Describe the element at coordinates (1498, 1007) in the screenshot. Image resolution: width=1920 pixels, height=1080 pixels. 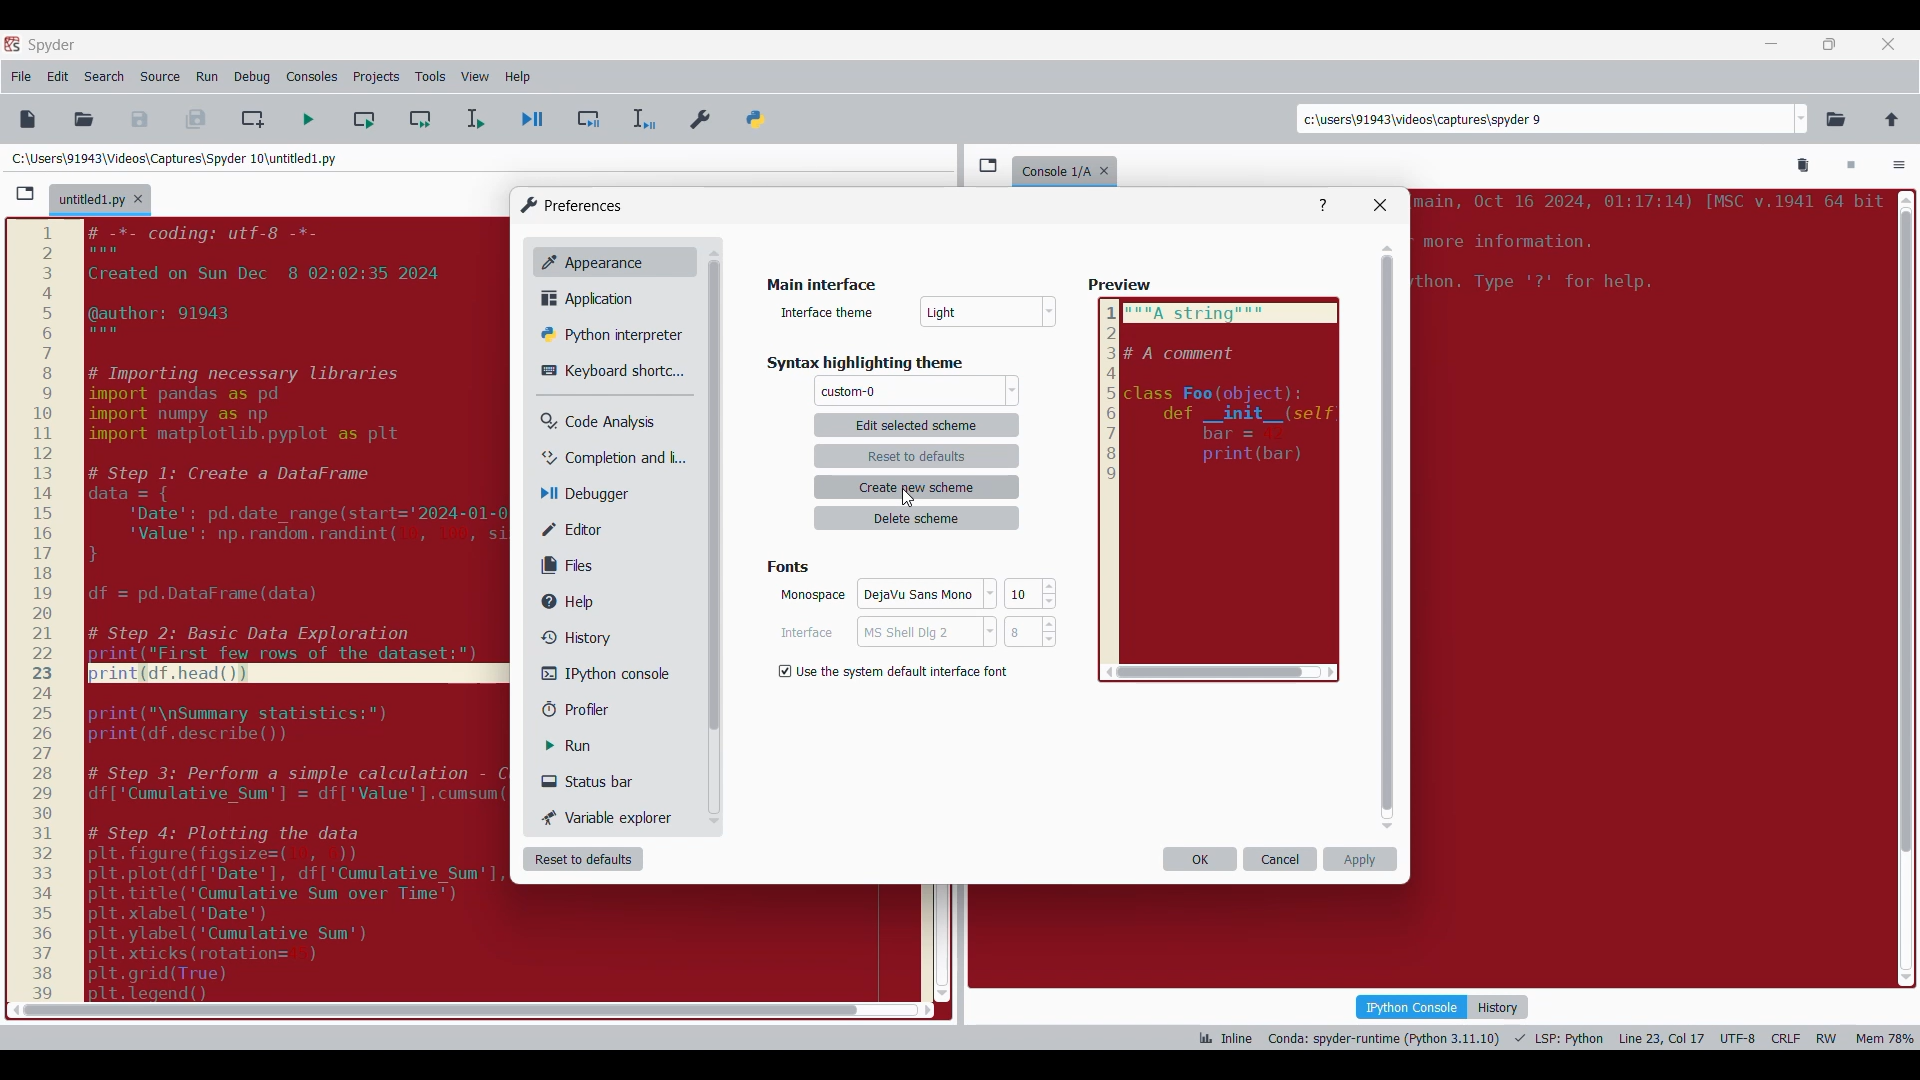
I see `History` at that location.